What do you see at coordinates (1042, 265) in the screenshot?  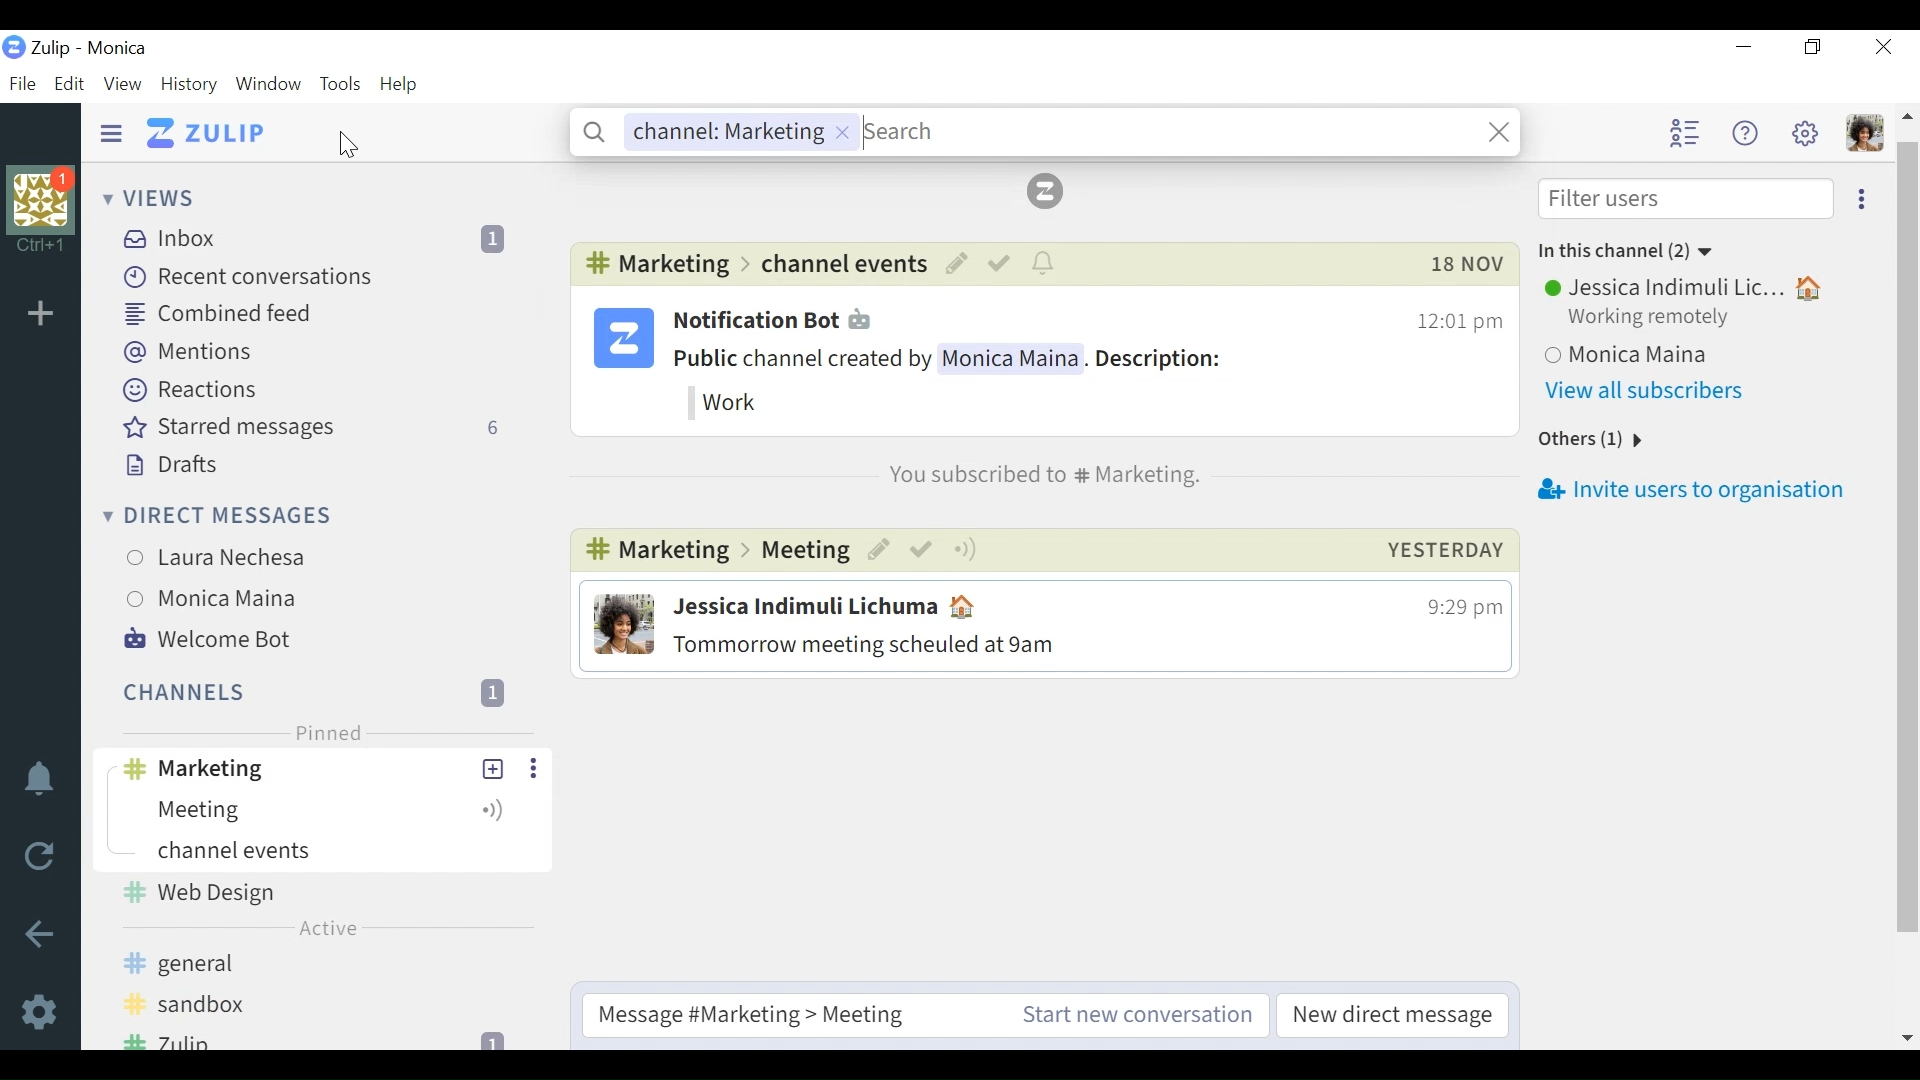 I see `notifications` at bounding box center [1042, 265].